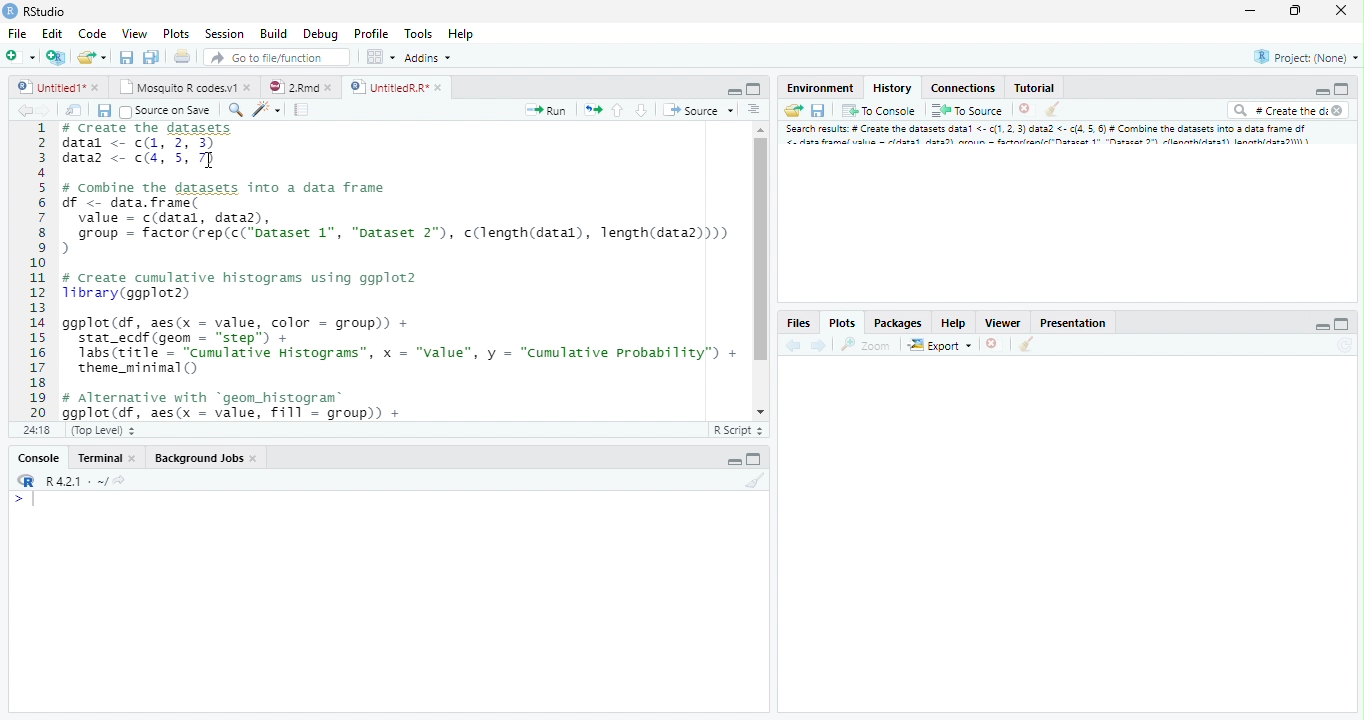 This screenshot has height=720, width=1364. What do you see at coordinates (1286, 112) in the screenshot?
I see `# Create the di` at bounding box center [1286, 112].